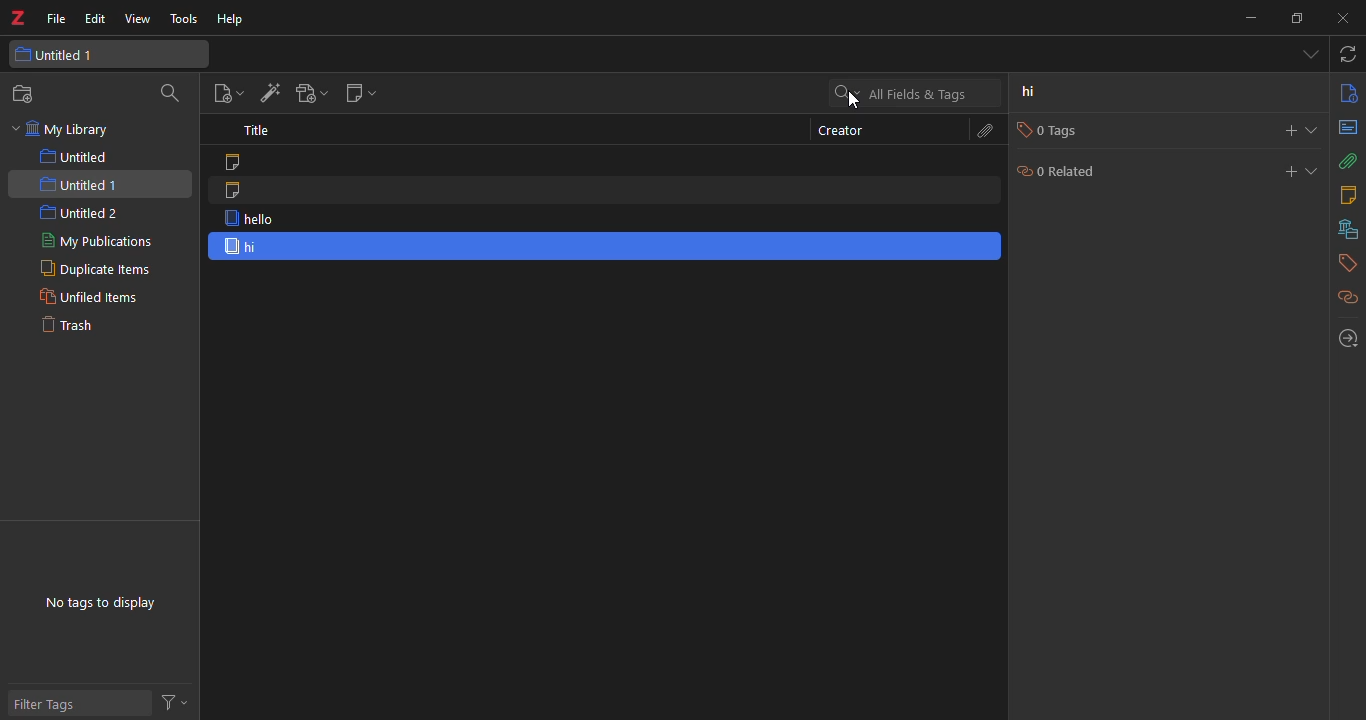 The width and height of the screenshot is (1366, 720). I want to click on close, so click(1346, 16).